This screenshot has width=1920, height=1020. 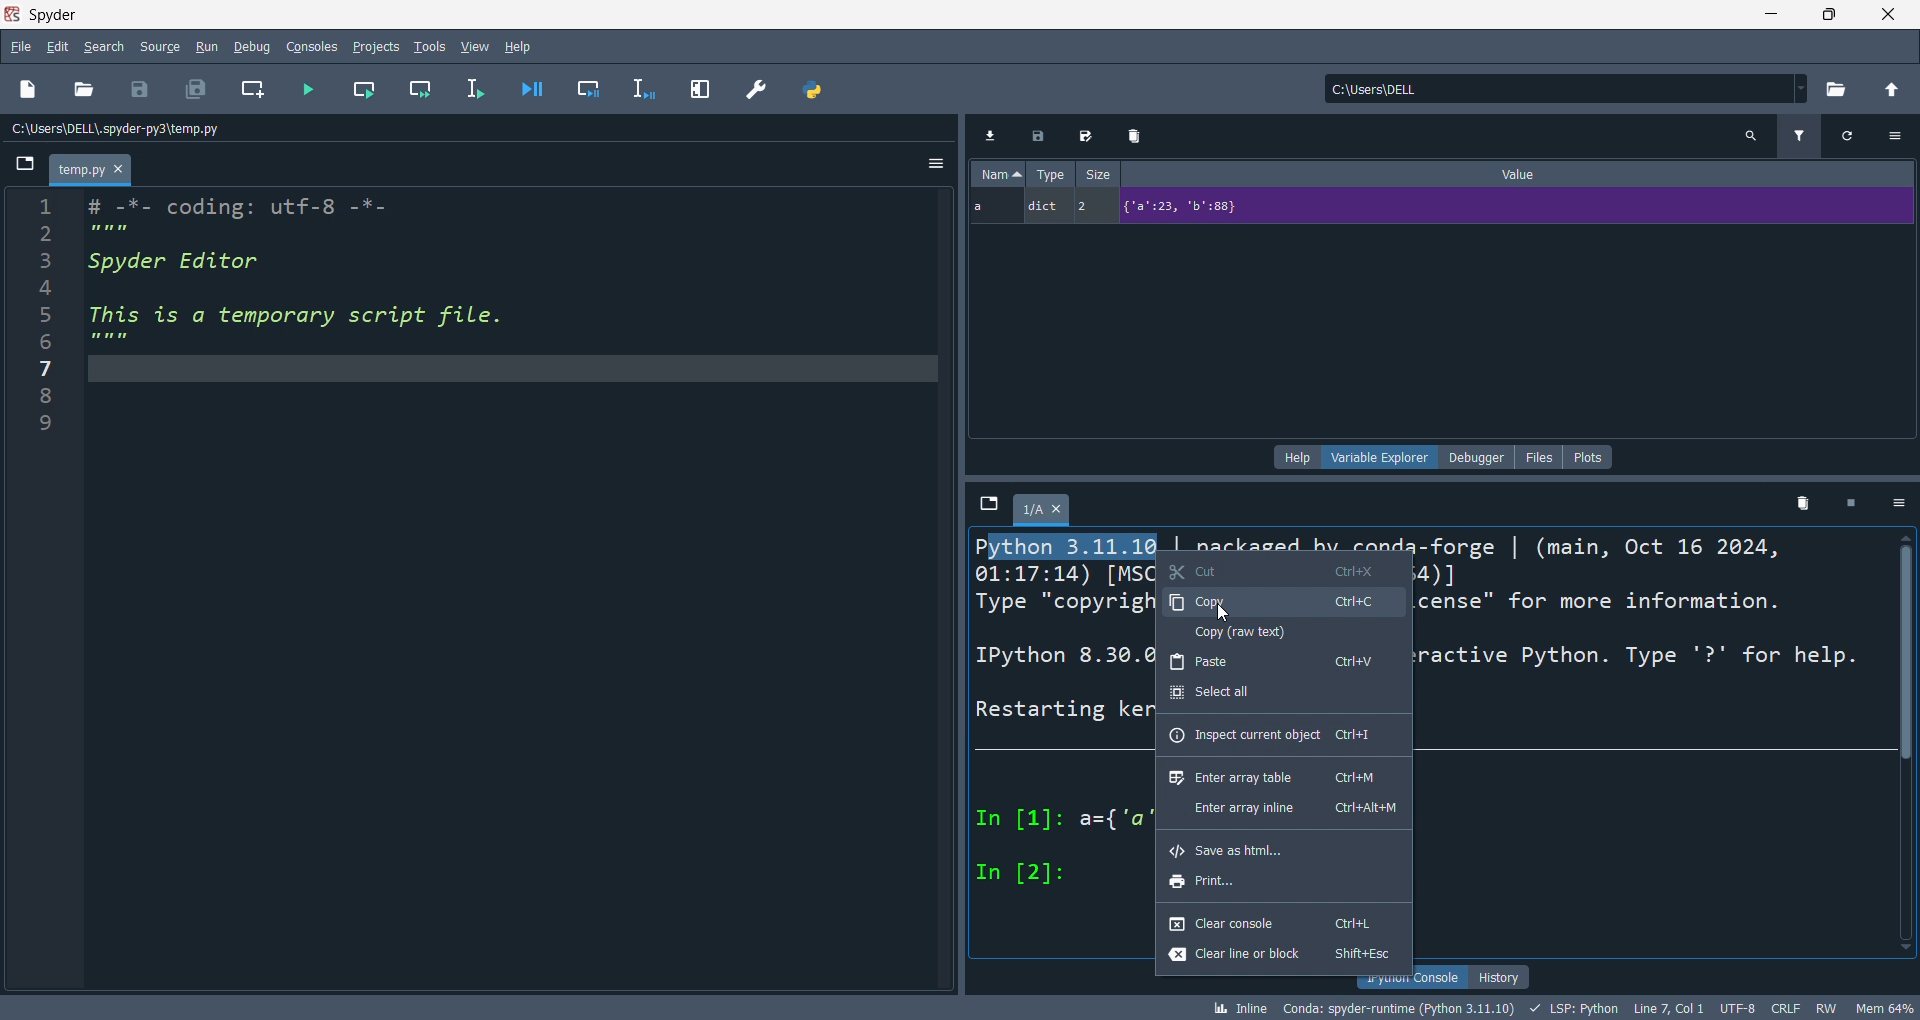 I want to click on LSP: Python, so click(x=1572, y=1008).